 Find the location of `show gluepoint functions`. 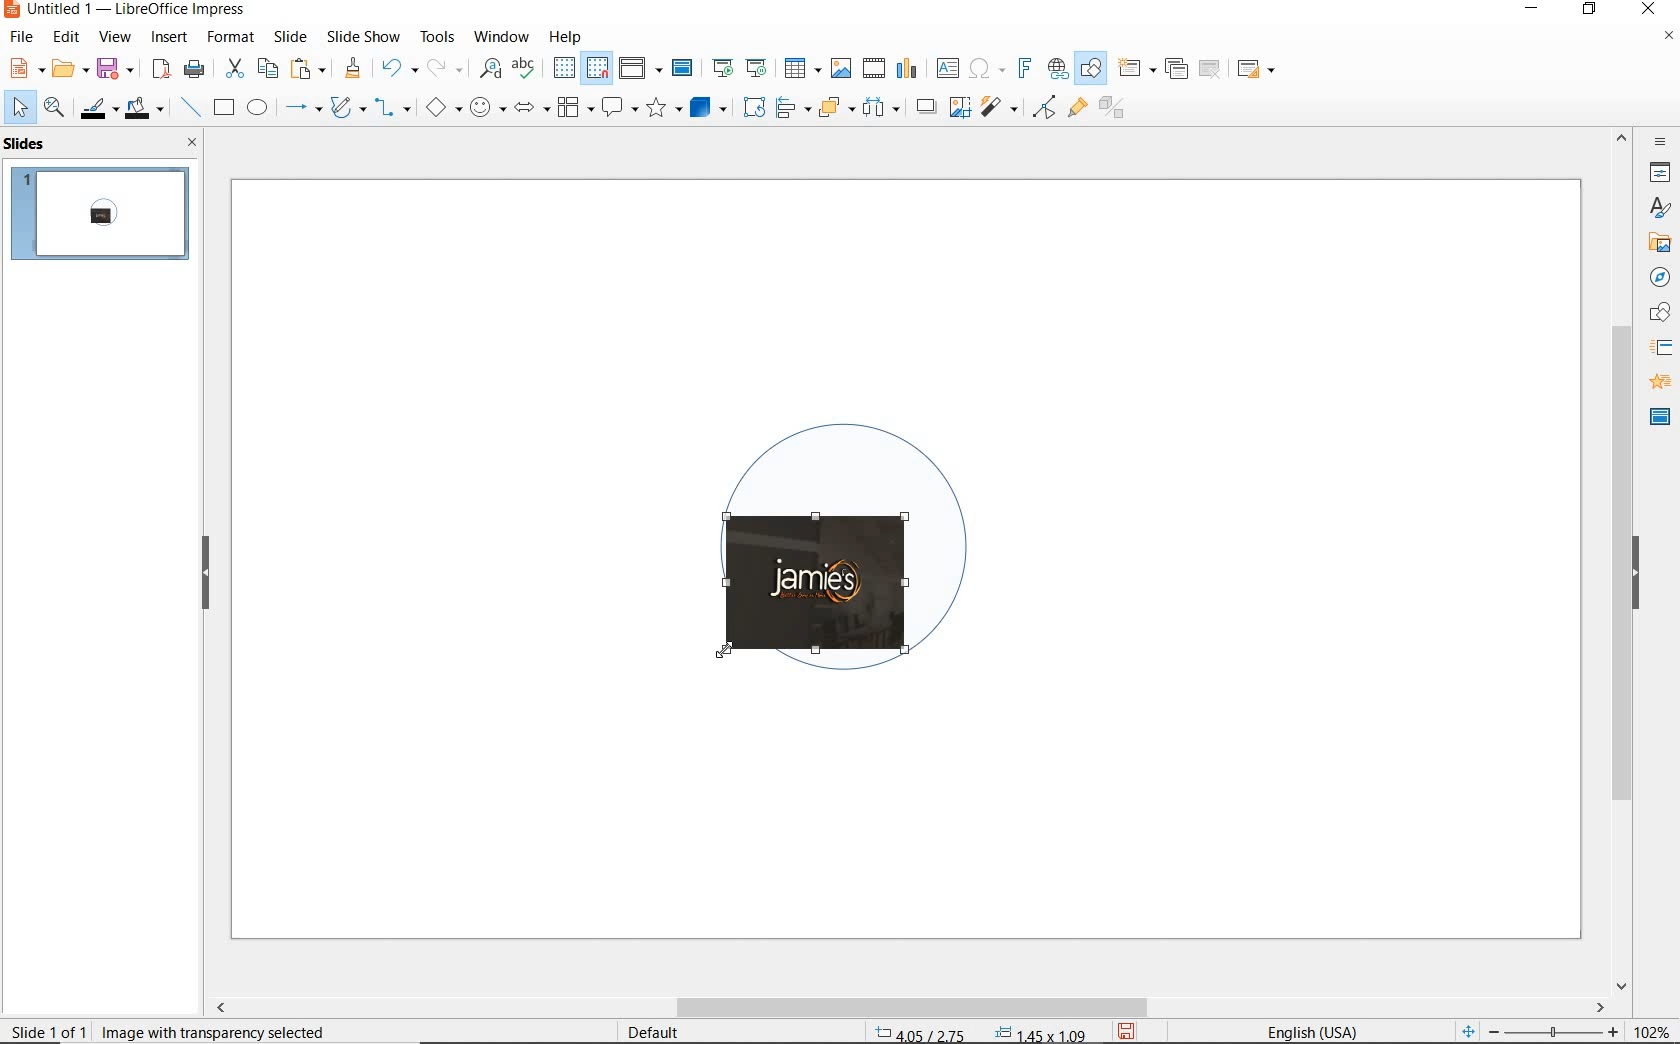

show gluepoint functions is located at coordinates (1073, 109).